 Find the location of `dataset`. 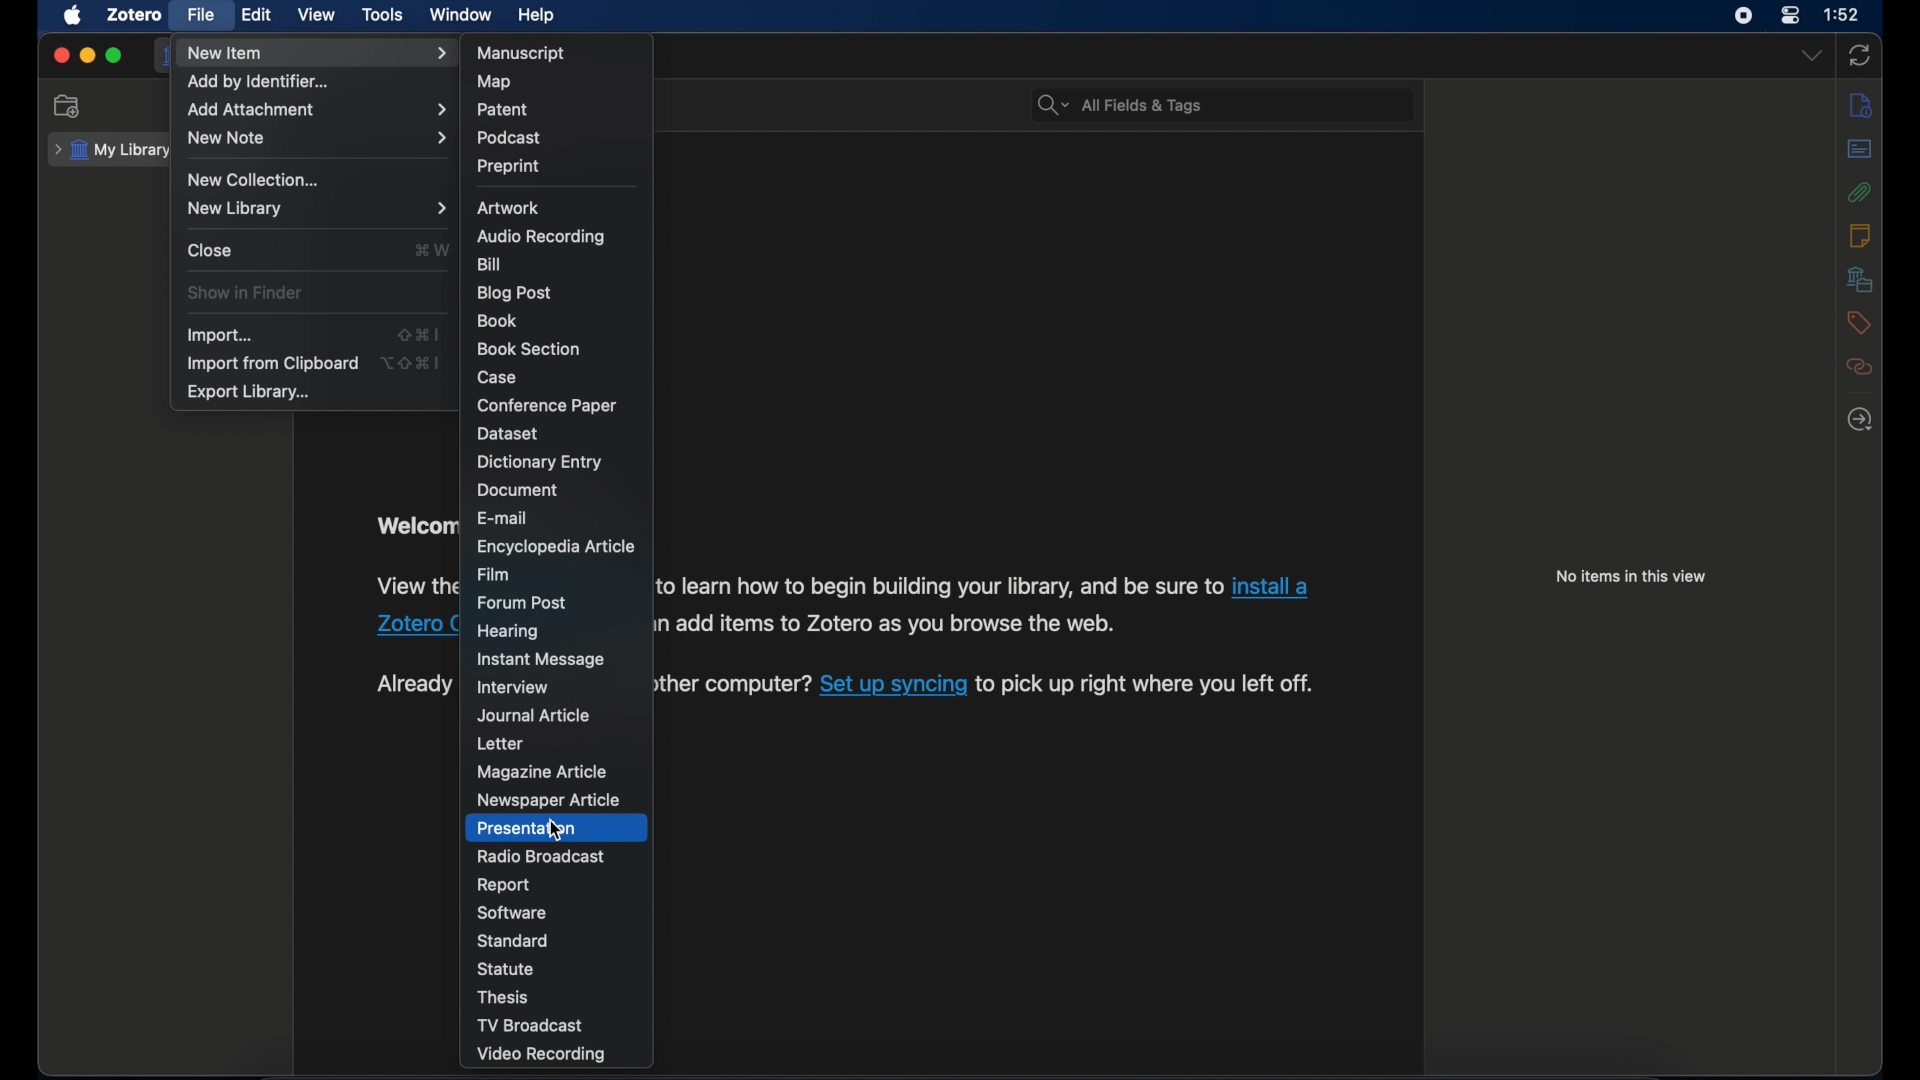

dataset is located at coordinates (512, 434).